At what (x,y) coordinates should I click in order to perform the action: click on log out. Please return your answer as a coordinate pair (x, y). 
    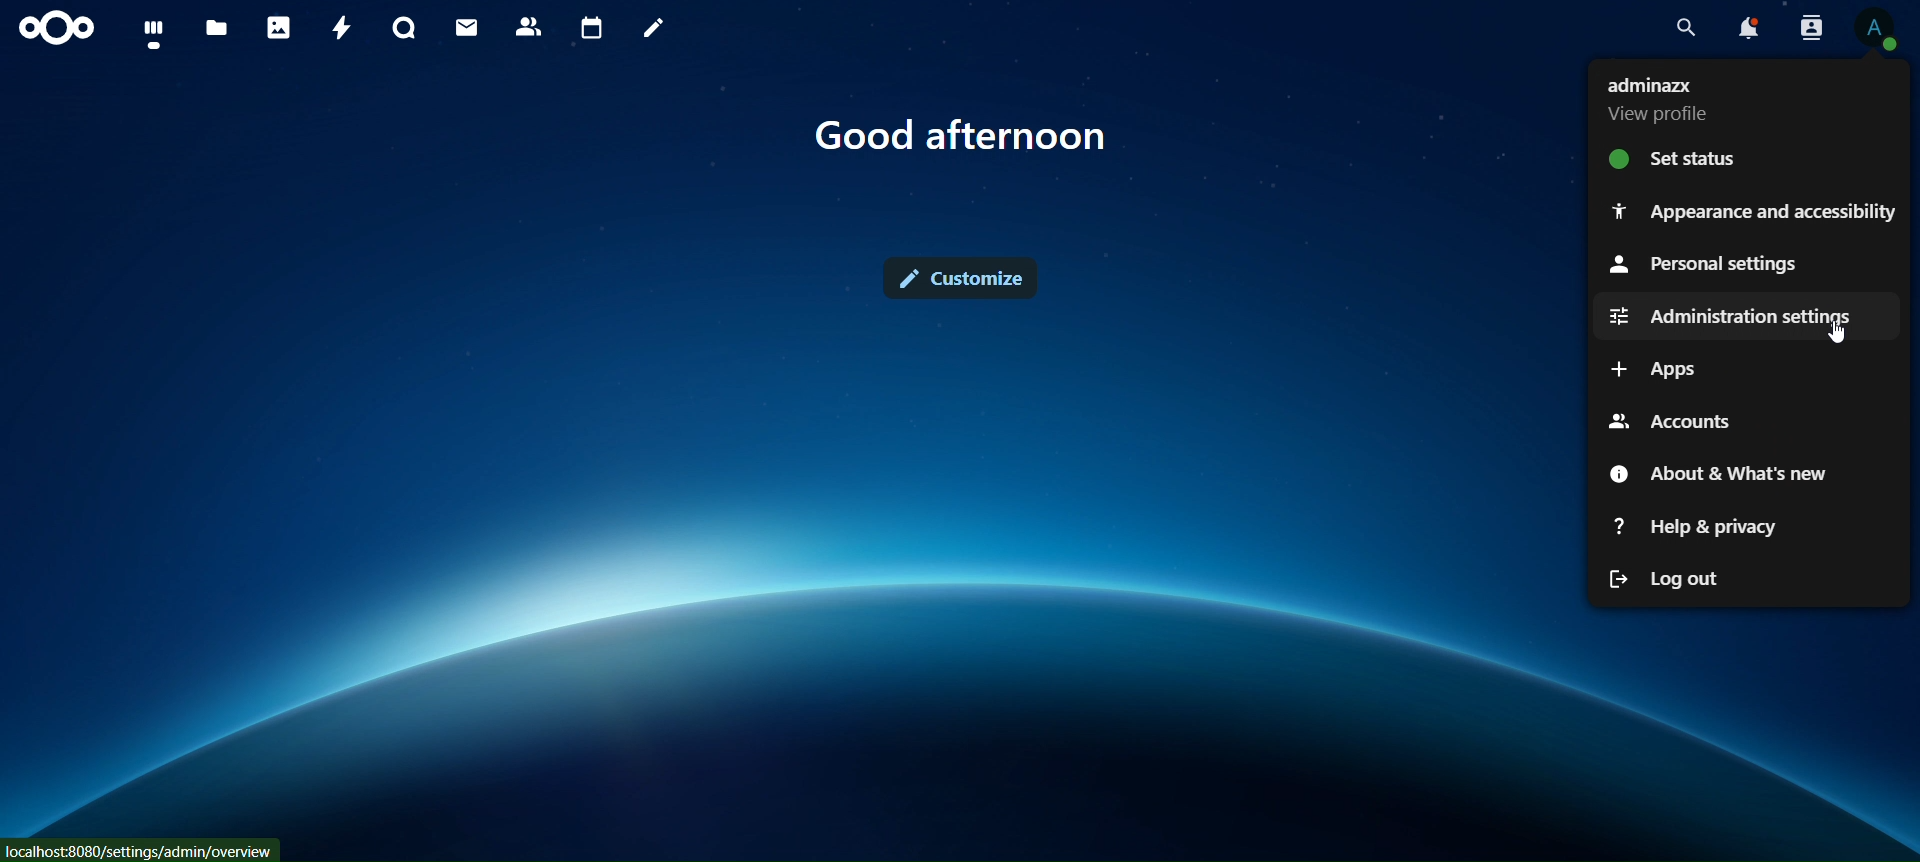
    Looking at the image, I should click on (1667, 577).